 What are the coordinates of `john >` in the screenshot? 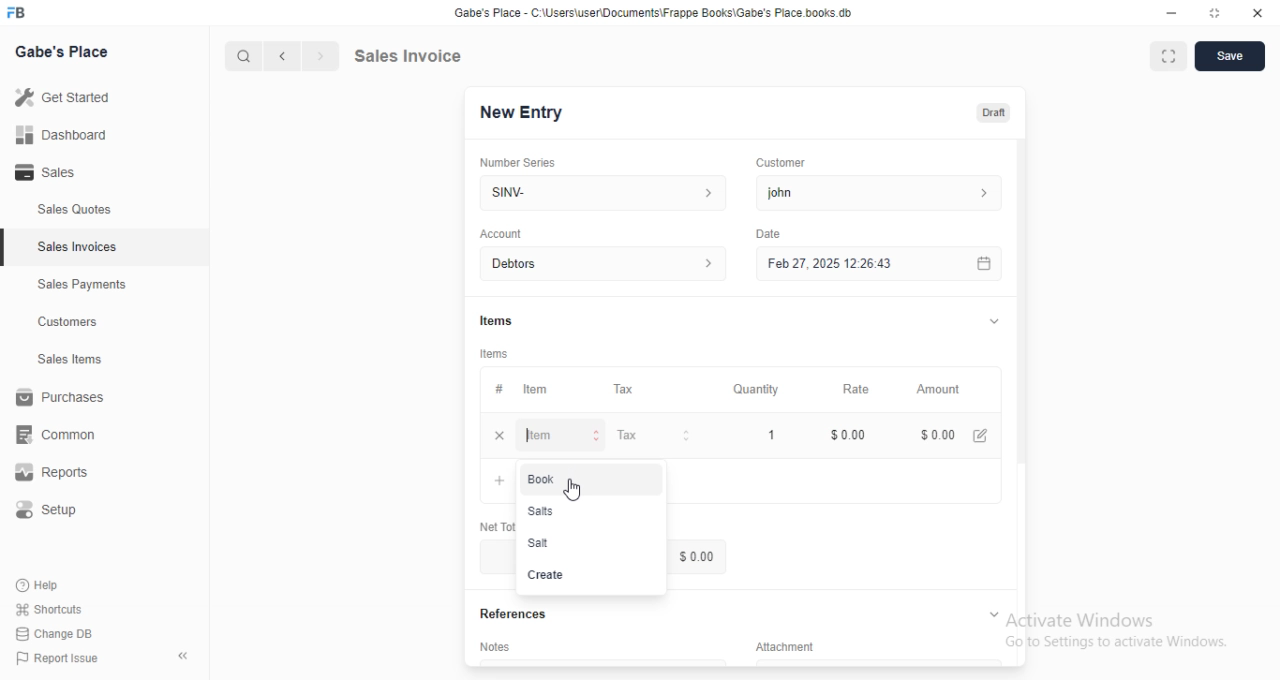 It's located at (885, 192).